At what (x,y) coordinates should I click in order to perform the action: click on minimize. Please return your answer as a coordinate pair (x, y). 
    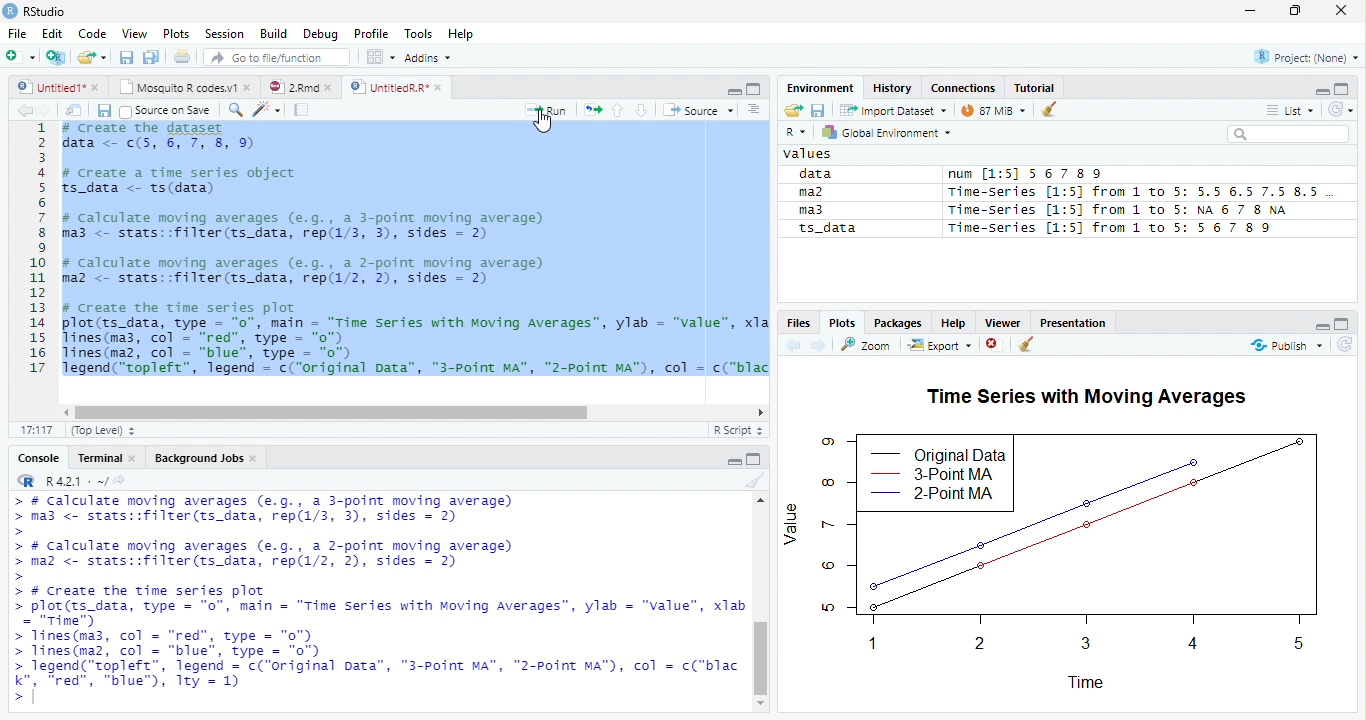
    Looking at the image, I should click on (734, 92).